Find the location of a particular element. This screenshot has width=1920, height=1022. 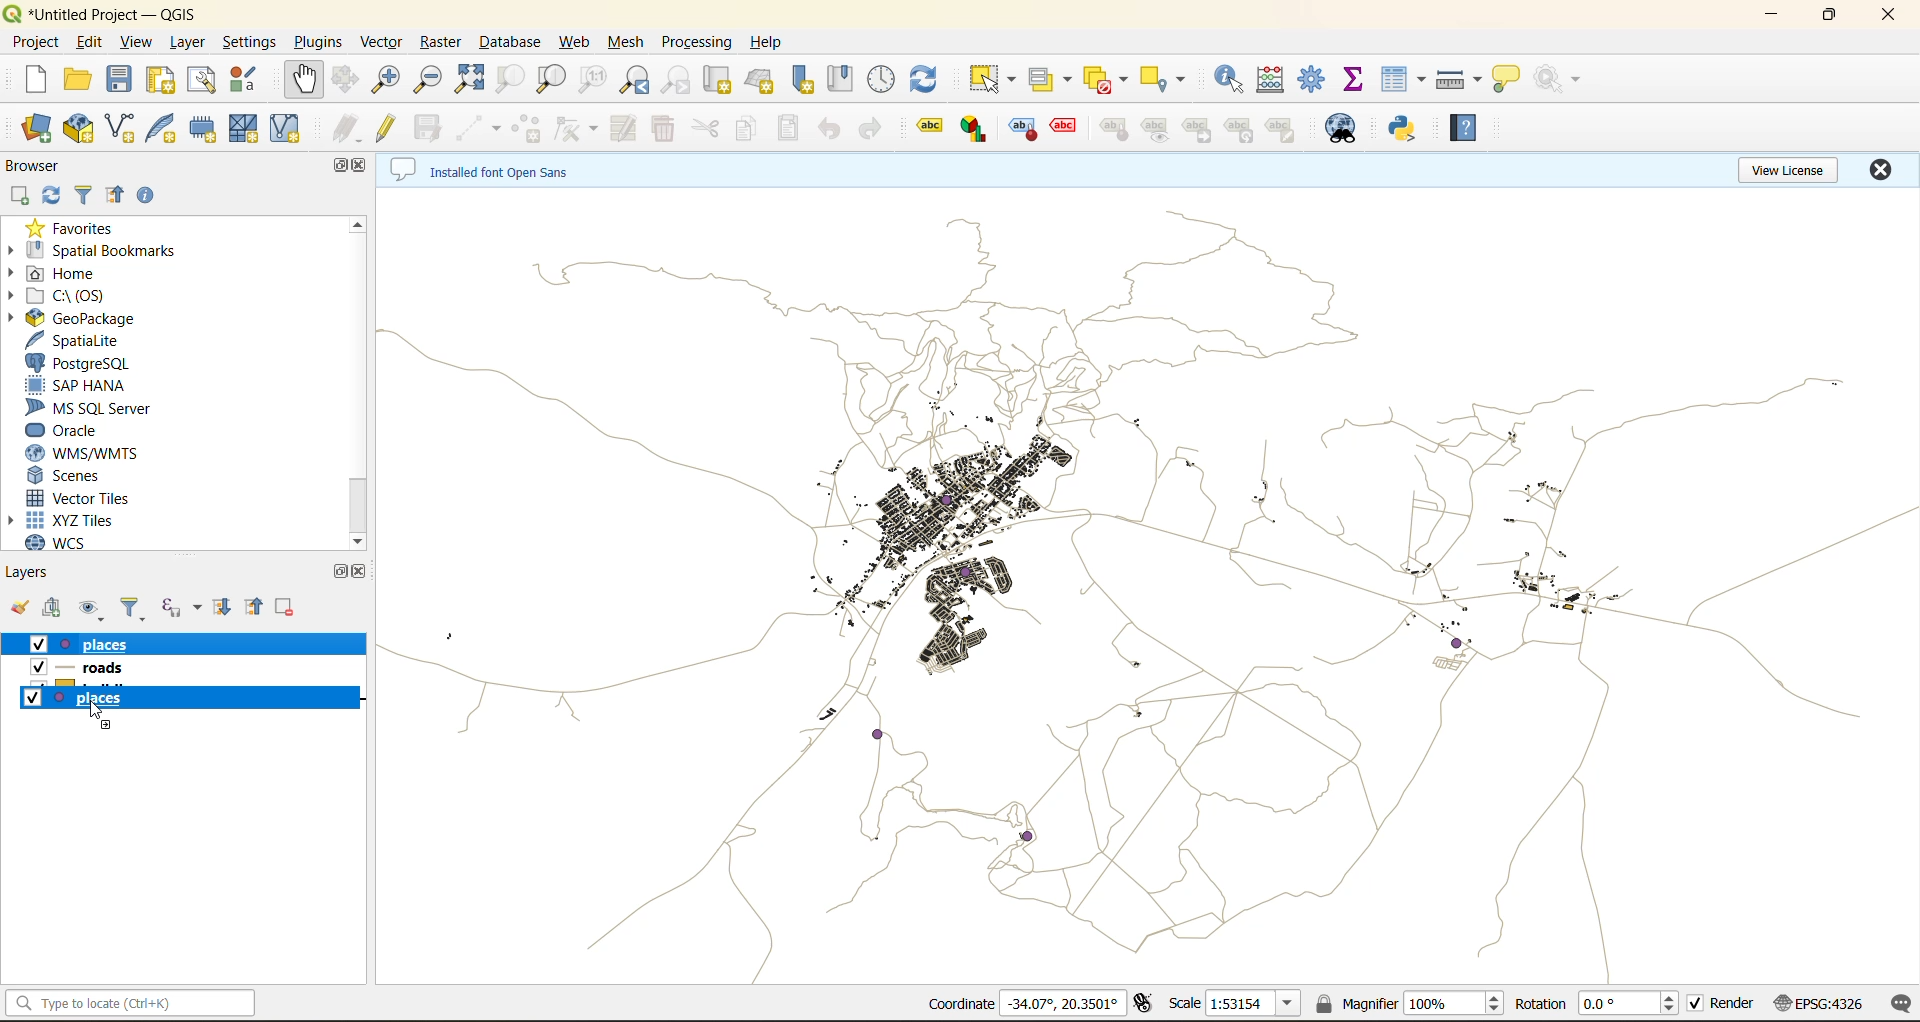

no action is located at coordinates (1559, 79).